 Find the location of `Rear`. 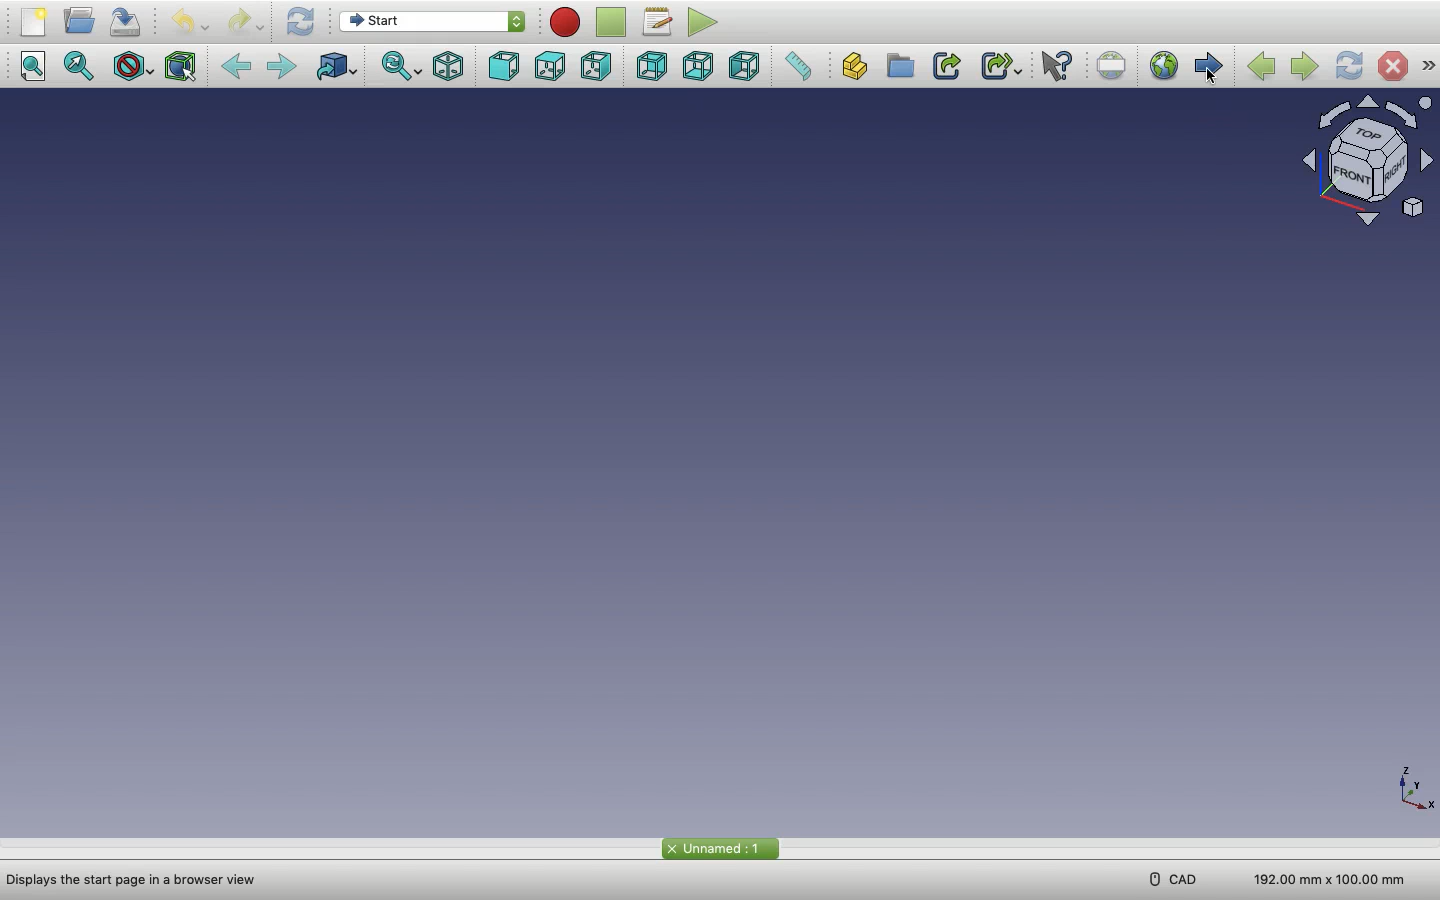

Rear is located at coordinates (656, 66).